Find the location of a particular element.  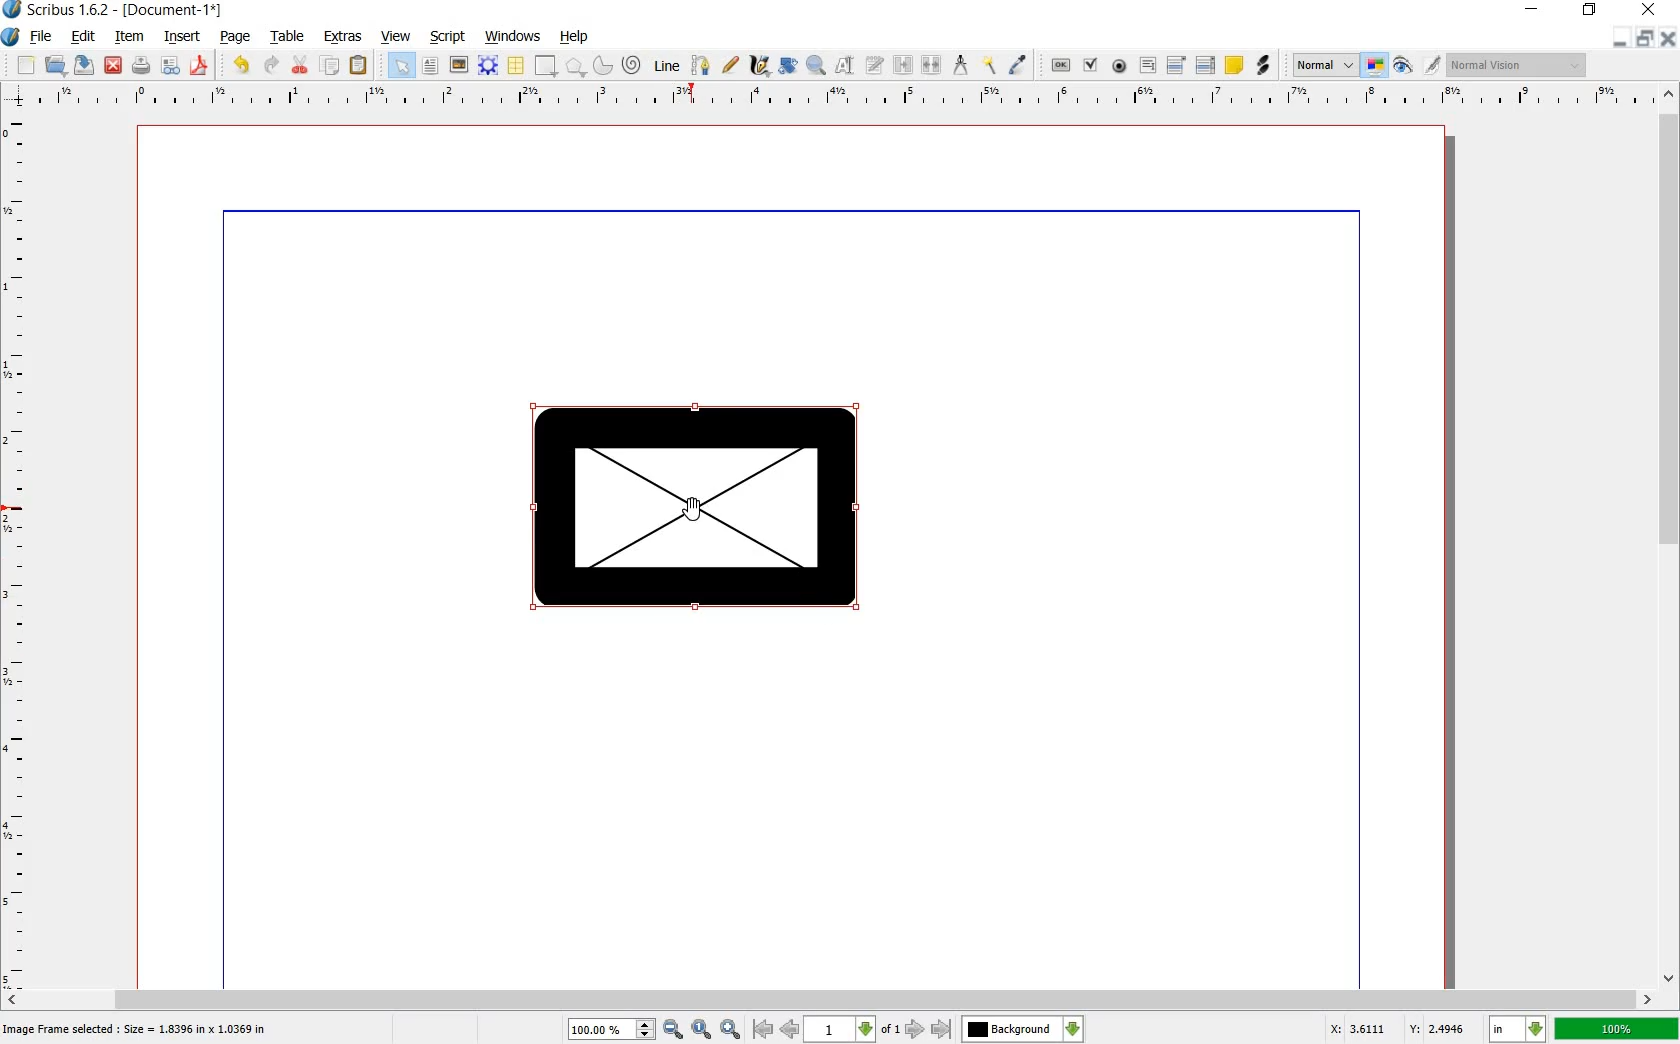

link text frames is located at coordinates (902, 64).